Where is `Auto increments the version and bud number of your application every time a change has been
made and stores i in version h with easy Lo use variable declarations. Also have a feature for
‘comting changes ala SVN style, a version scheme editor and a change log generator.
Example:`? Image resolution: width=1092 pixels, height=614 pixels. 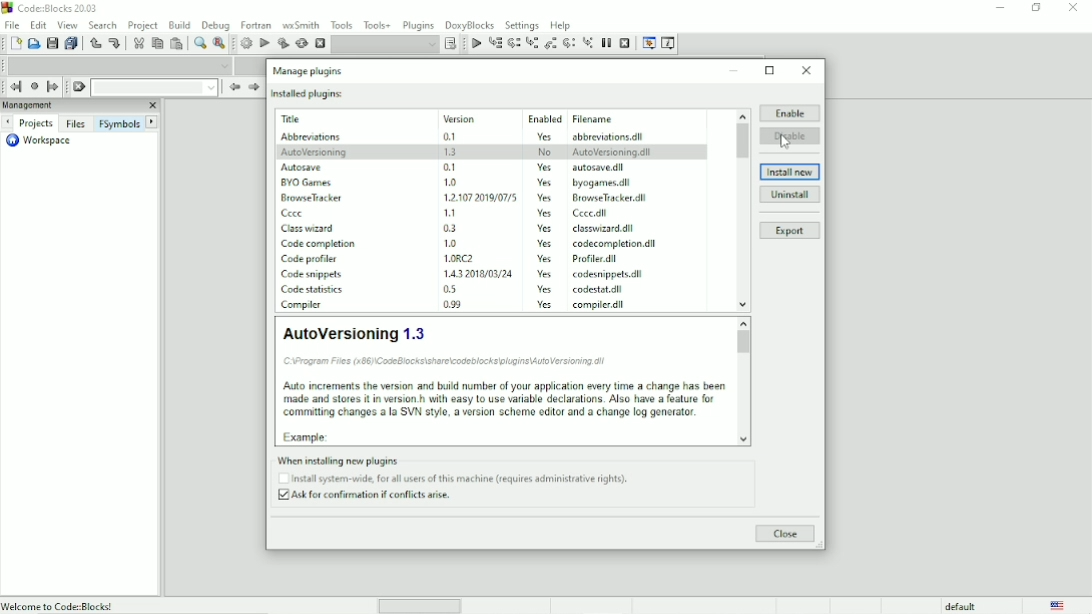 Auto increments the version and bud number of your application every time a change has been
made and stores i in version h with easy Lo use variable declarations. Also have a feature for
‘comting changes ala SVN style, a version scheme editor and a change log generator.
Example: is located at coordinates (504, 411).